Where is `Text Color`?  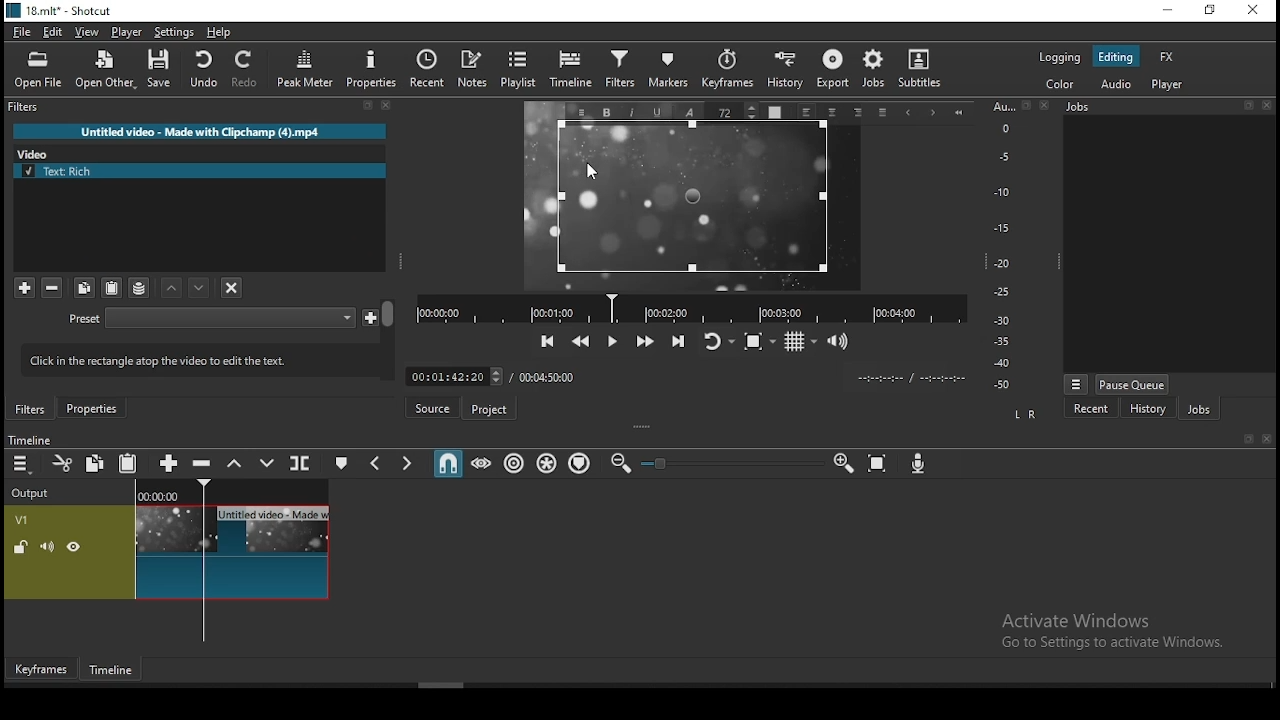
Text Color is located at coordinates (774, 111).